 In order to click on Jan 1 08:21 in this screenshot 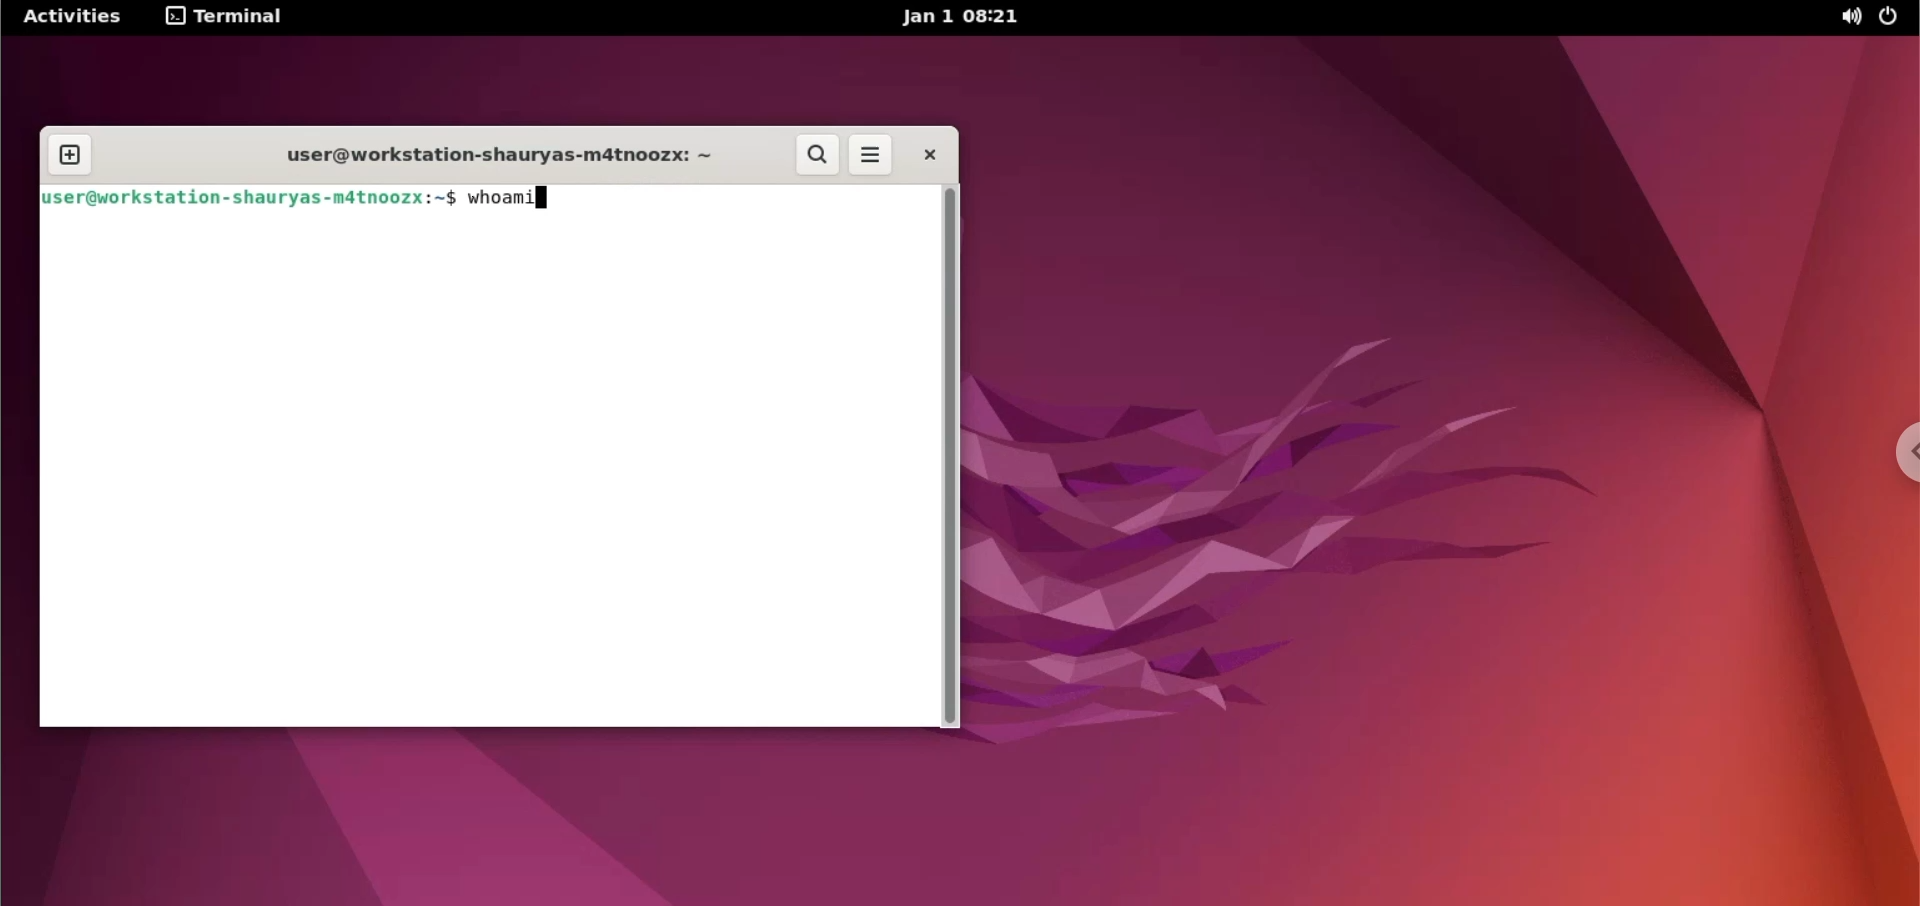, I will do `click(968, 18)`.